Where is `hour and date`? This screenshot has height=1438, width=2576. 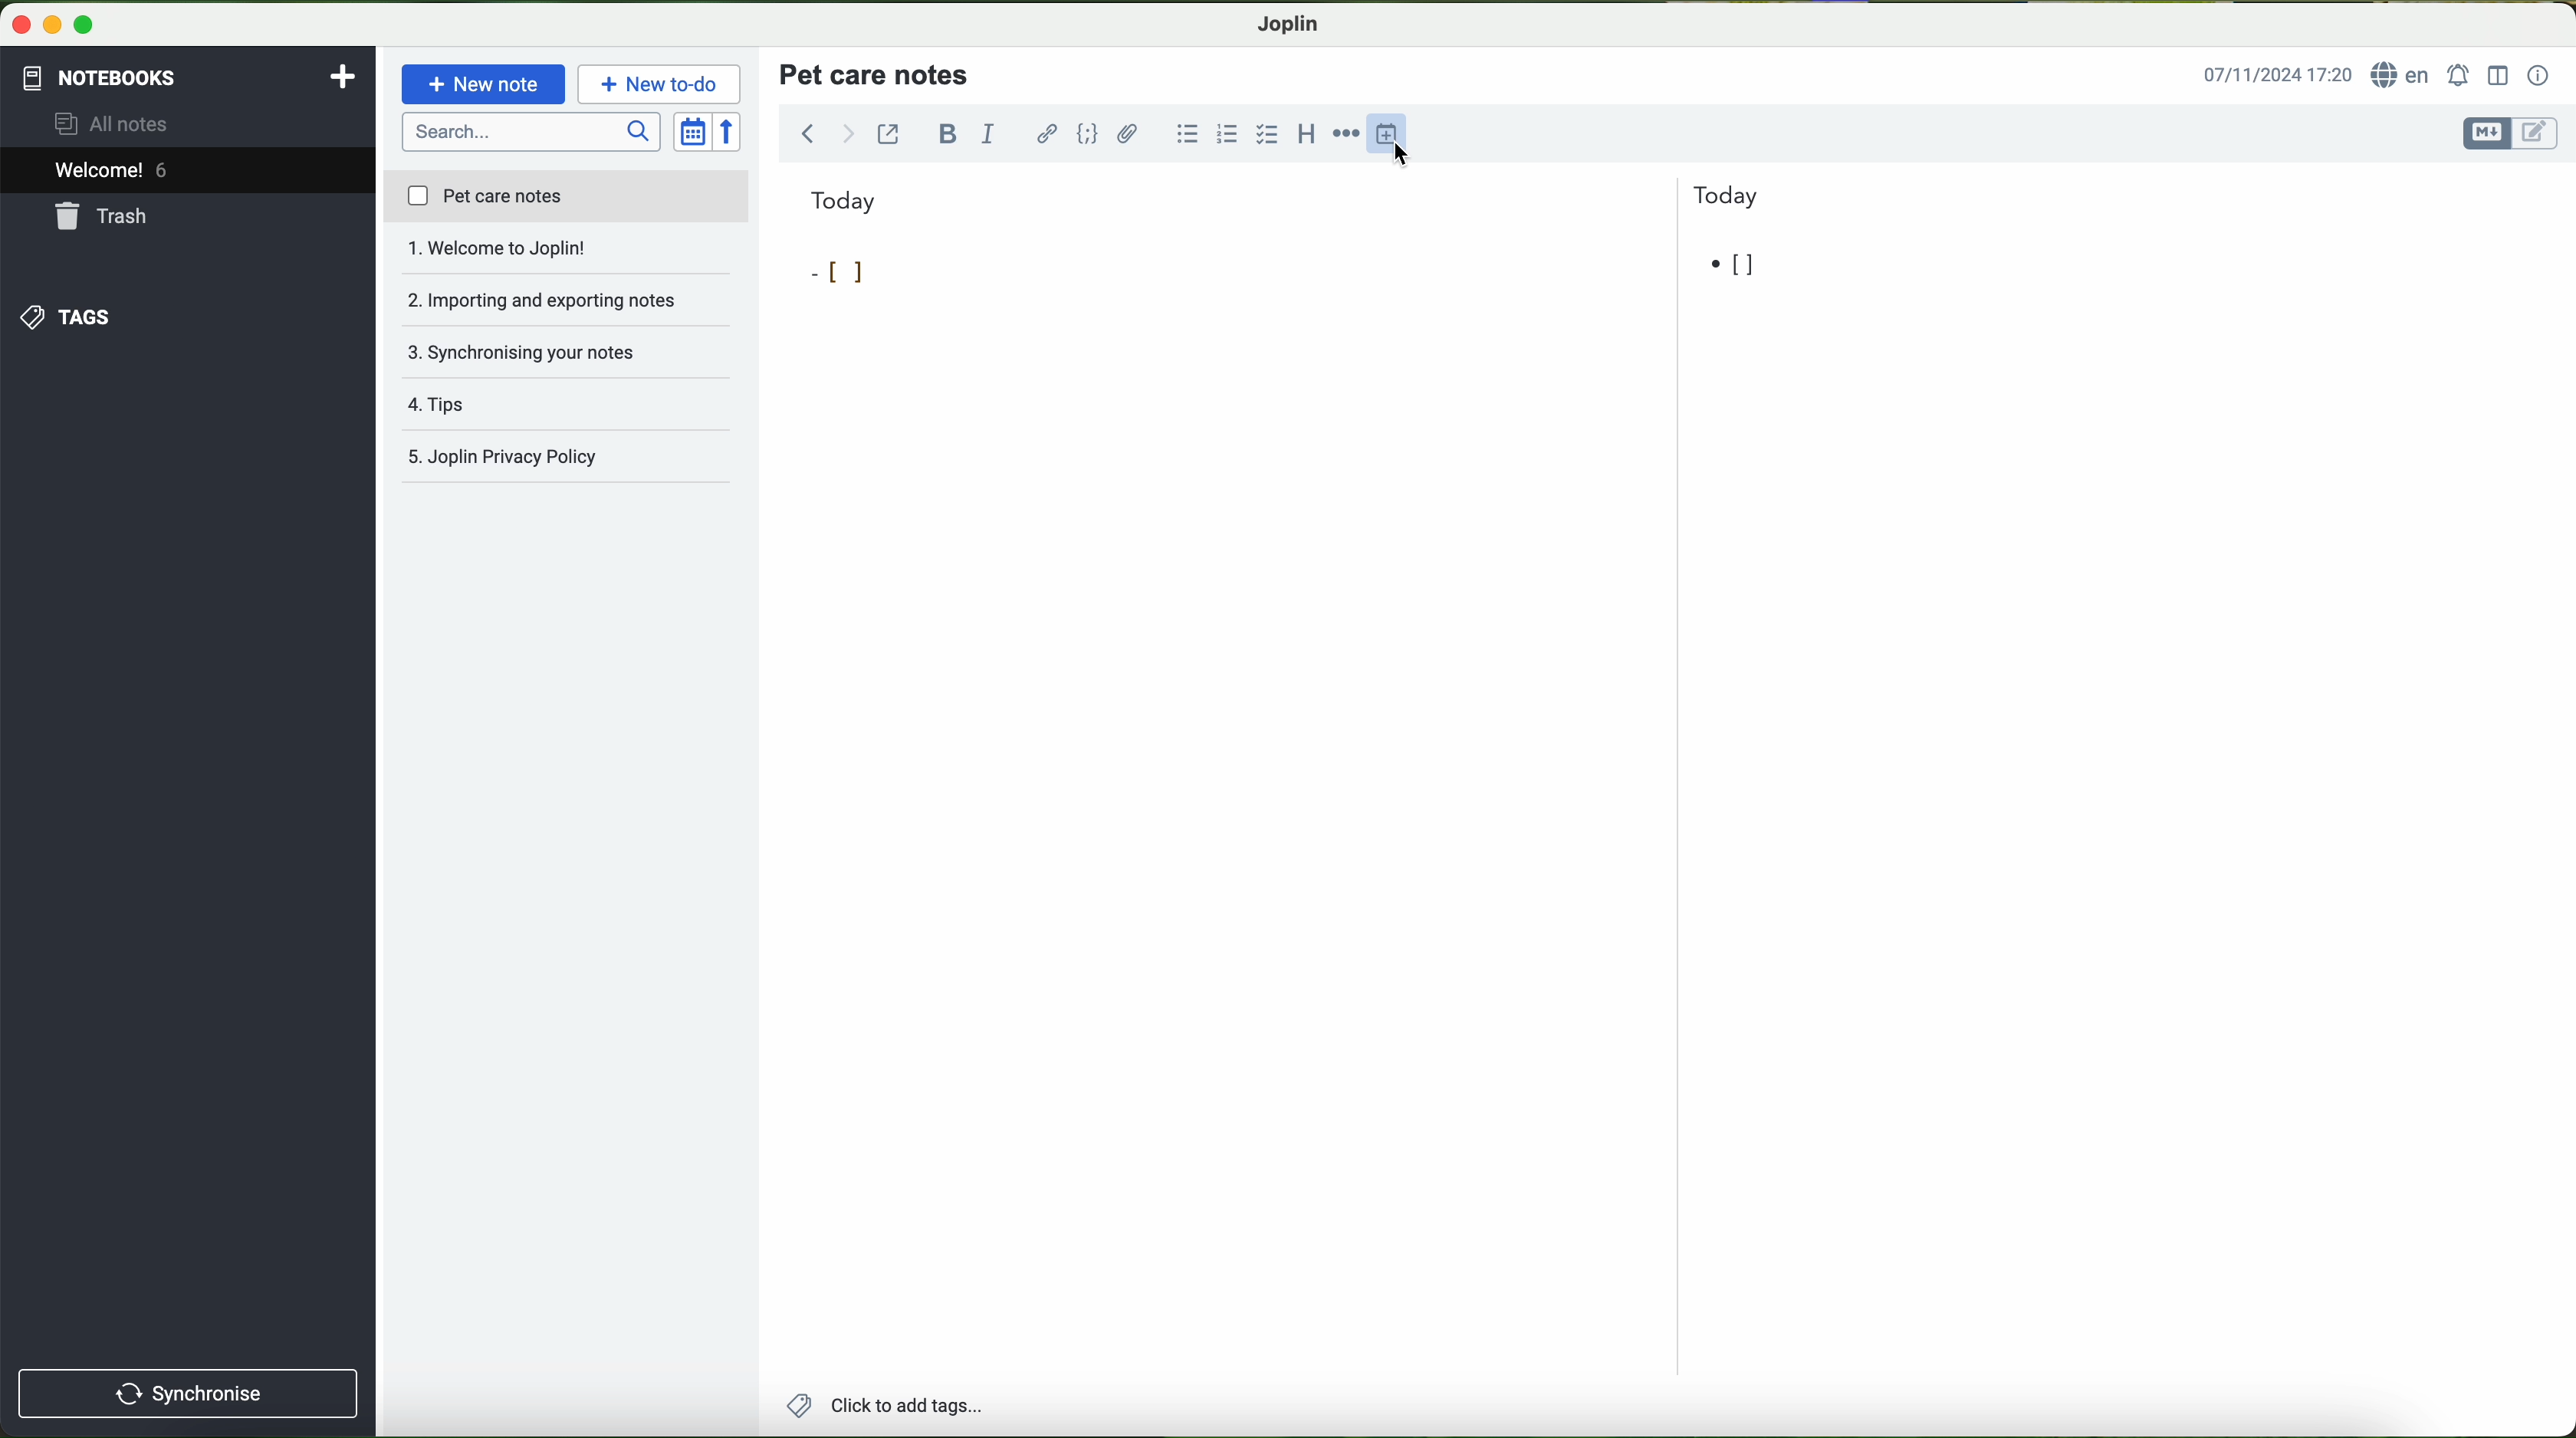 hour and date is located at coordinates (2276, 76).